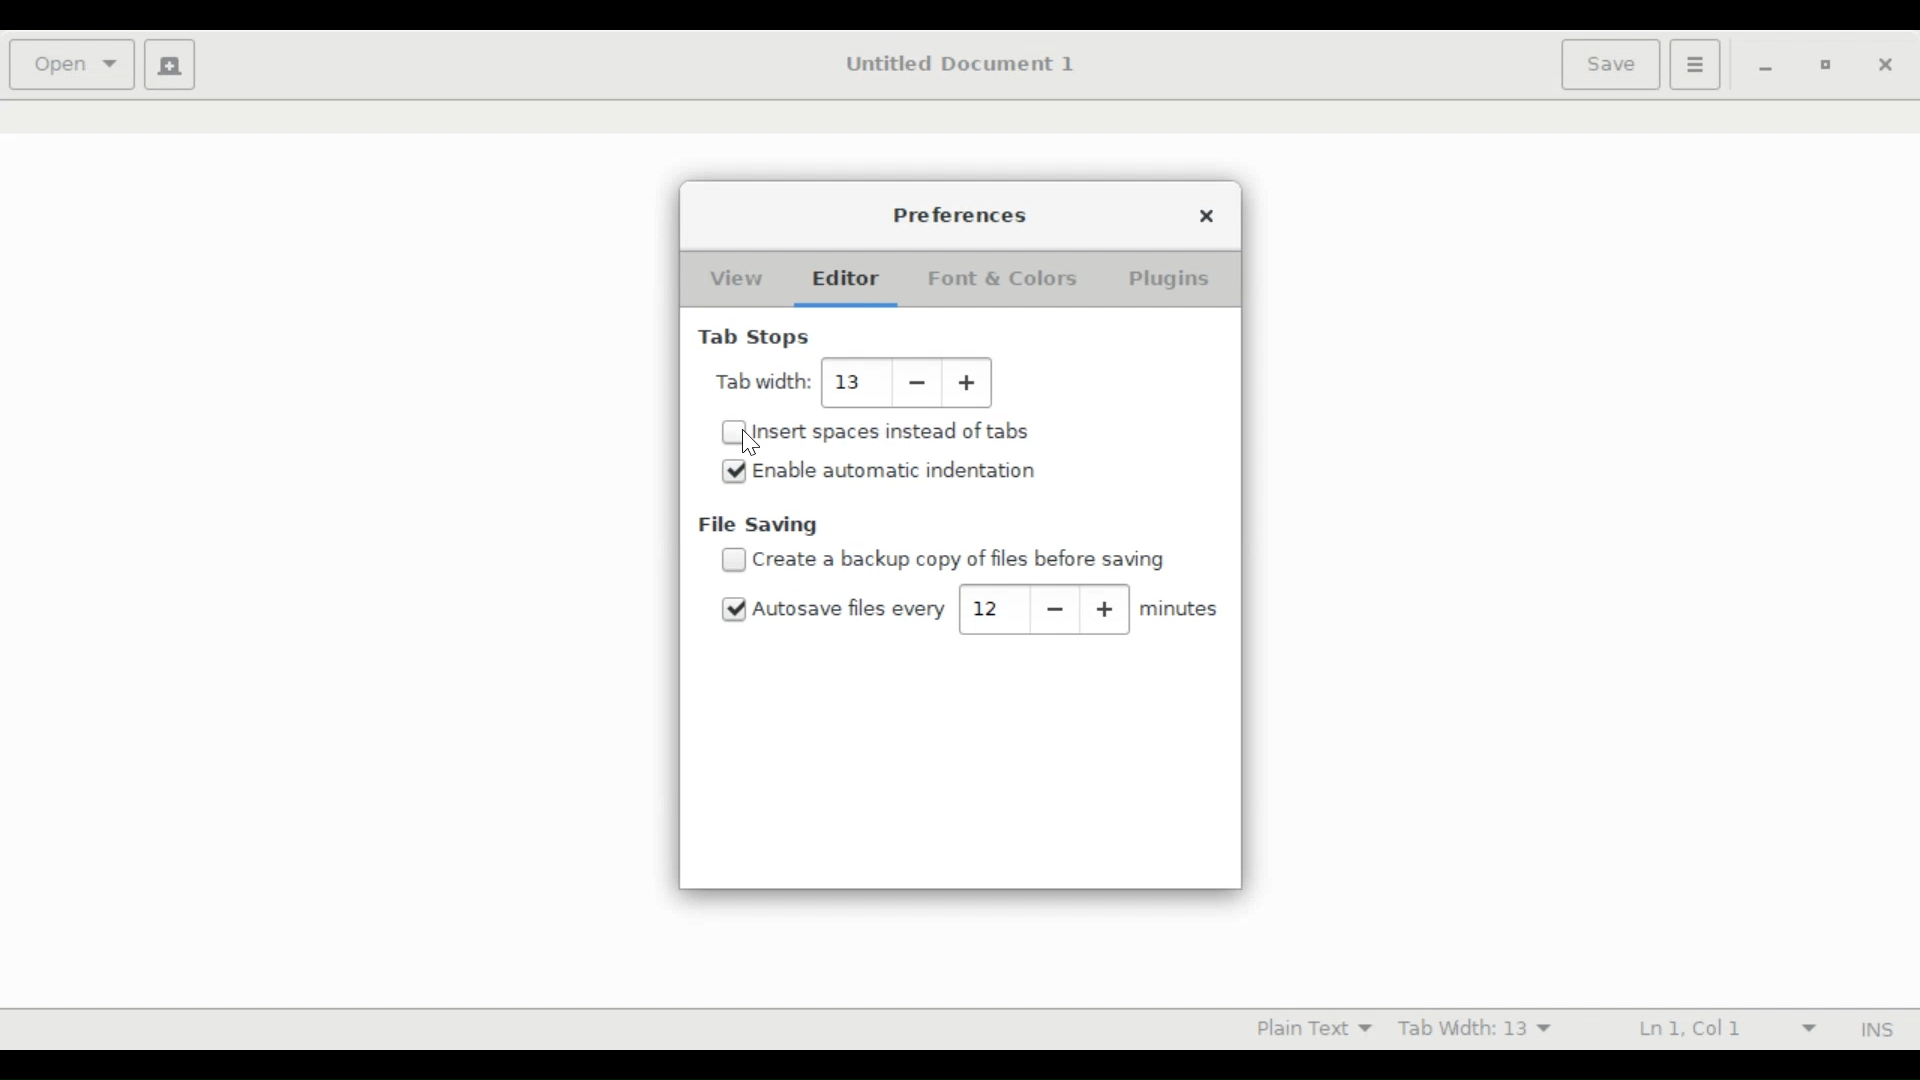  Describe the element at coordinates (1057, 608) in the screenshot. I see `Decrease` at that location.